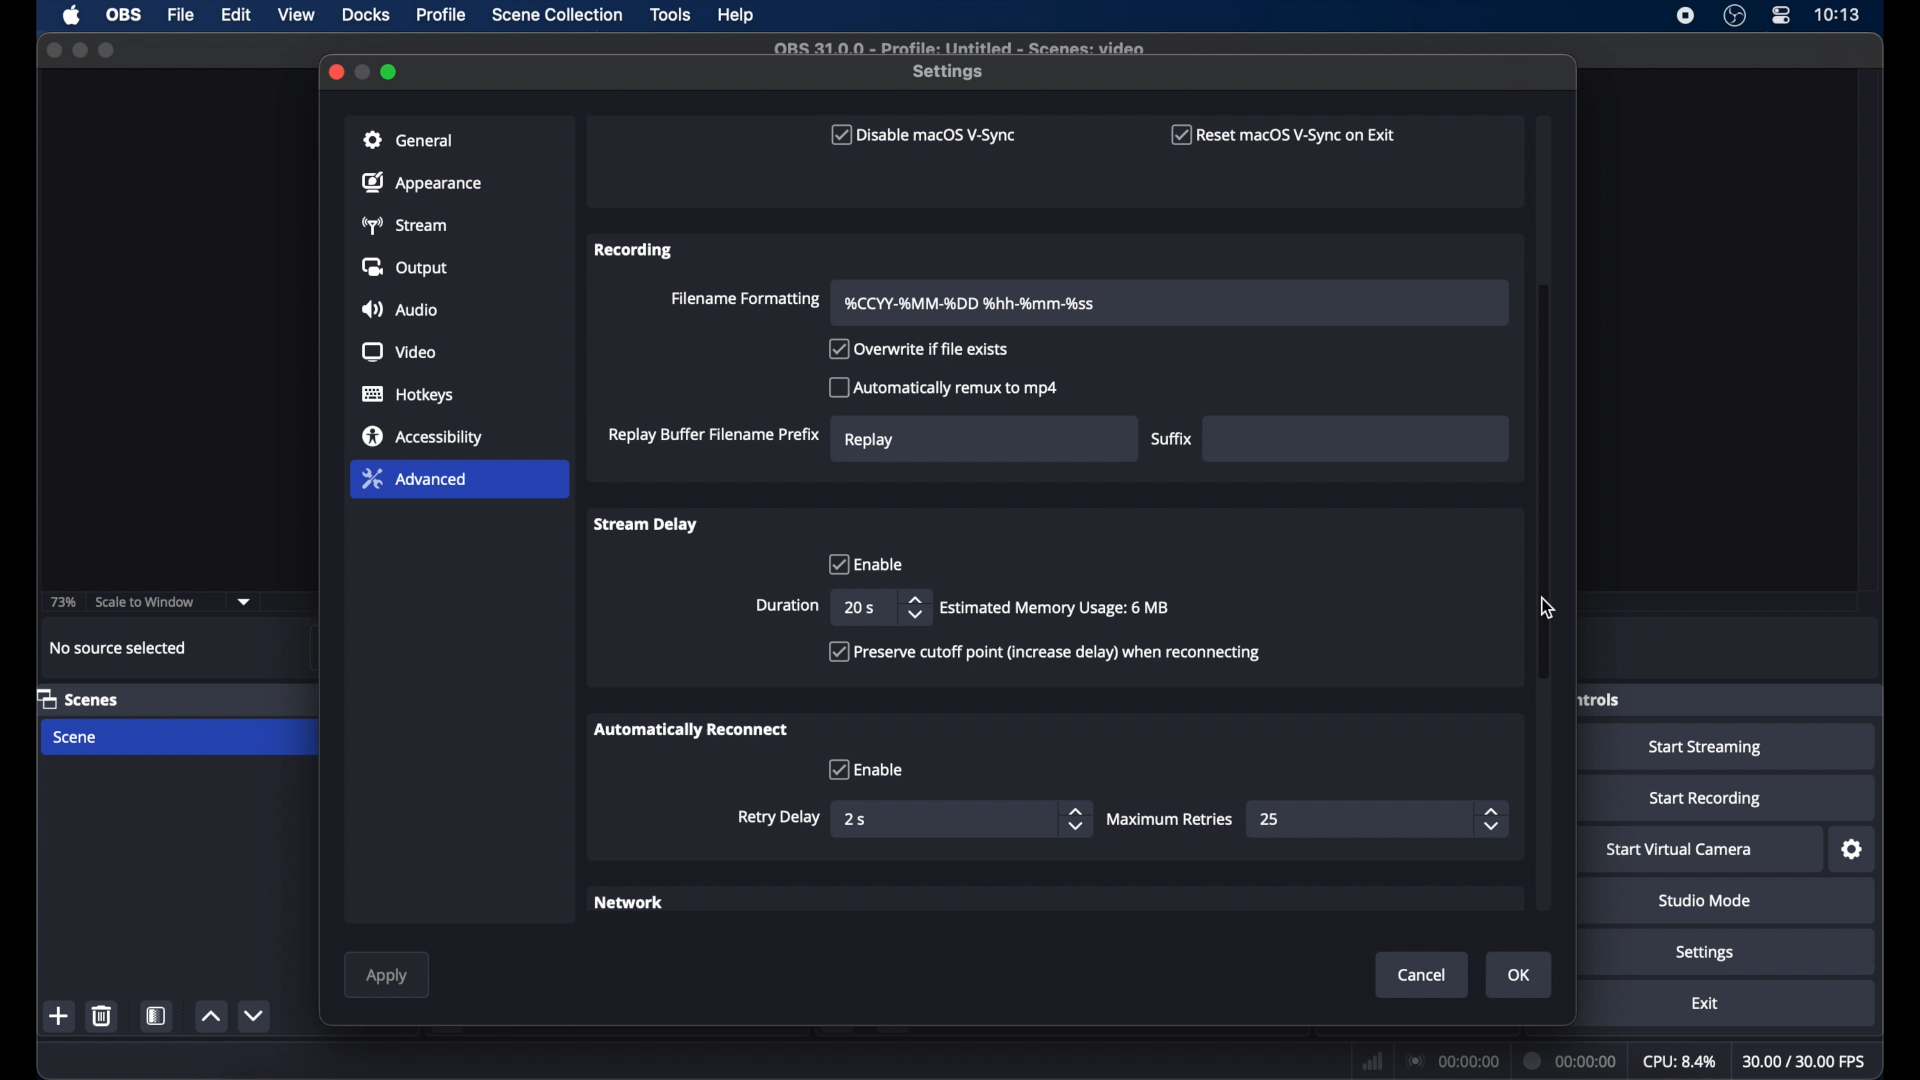 The height and width of the screenshot is (1080, 1920). What do you see at coordinates (72, 16) in the screenshot?
I see `apple icon` at bounding box center [72, 16].